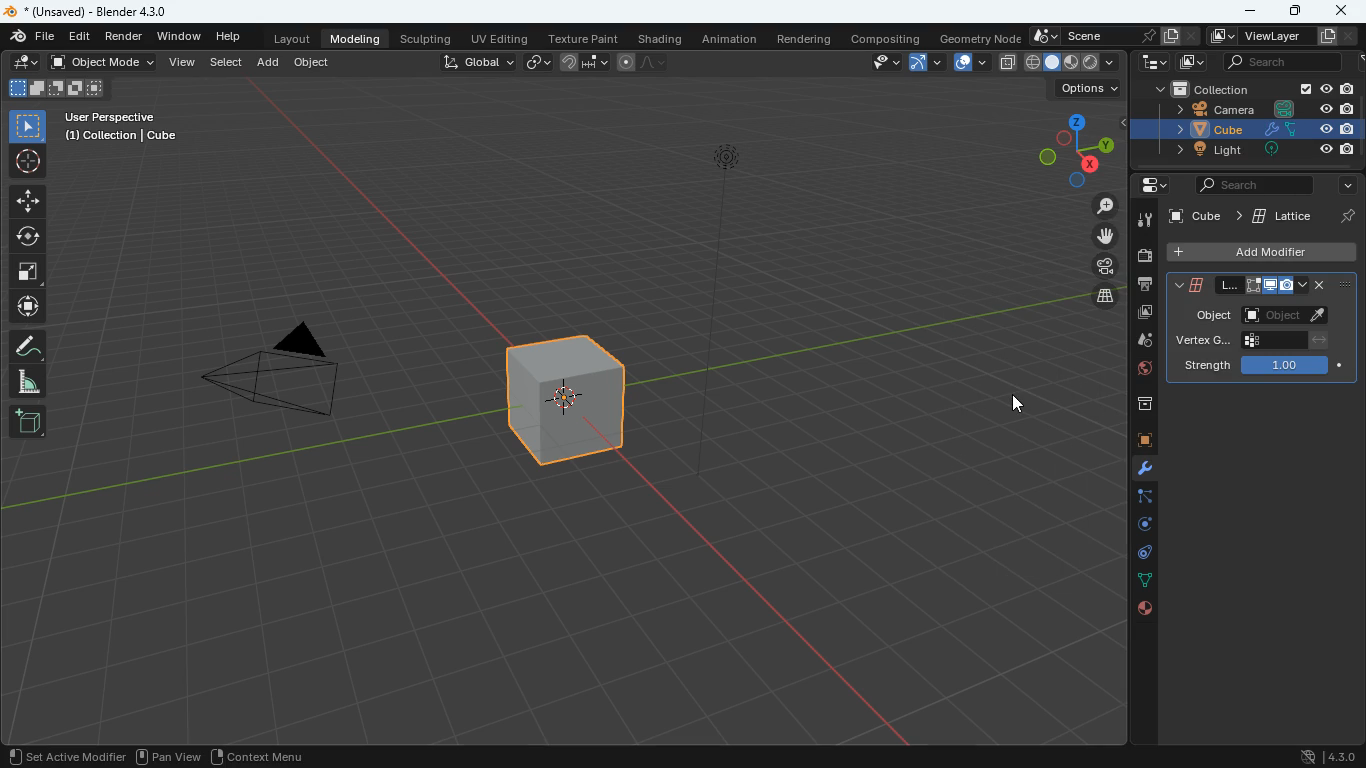 This screenshot has width=1366, height=768. What do you see at coordinates (28, 347) in the screenshot?
I see `draw` at bounding box center [28, 347].